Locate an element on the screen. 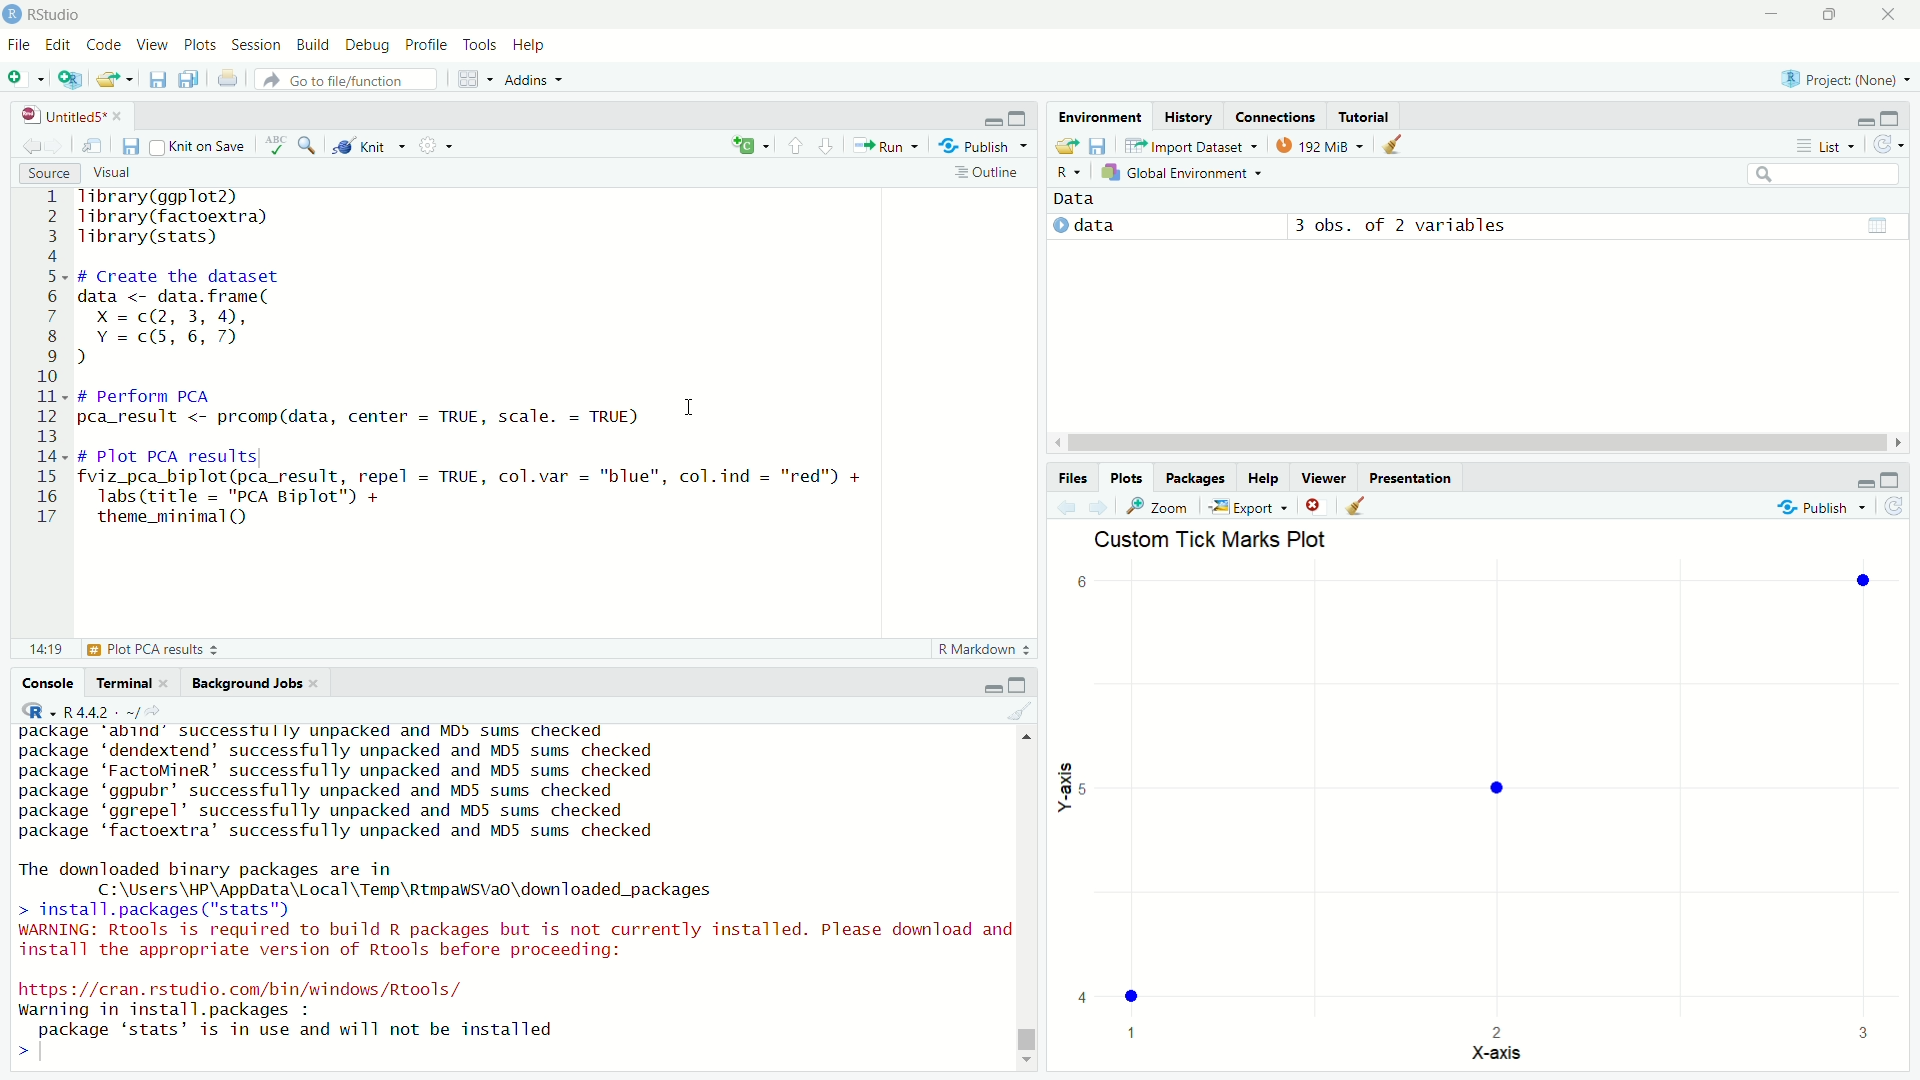  show in new window is located at coordinates (94, 146).